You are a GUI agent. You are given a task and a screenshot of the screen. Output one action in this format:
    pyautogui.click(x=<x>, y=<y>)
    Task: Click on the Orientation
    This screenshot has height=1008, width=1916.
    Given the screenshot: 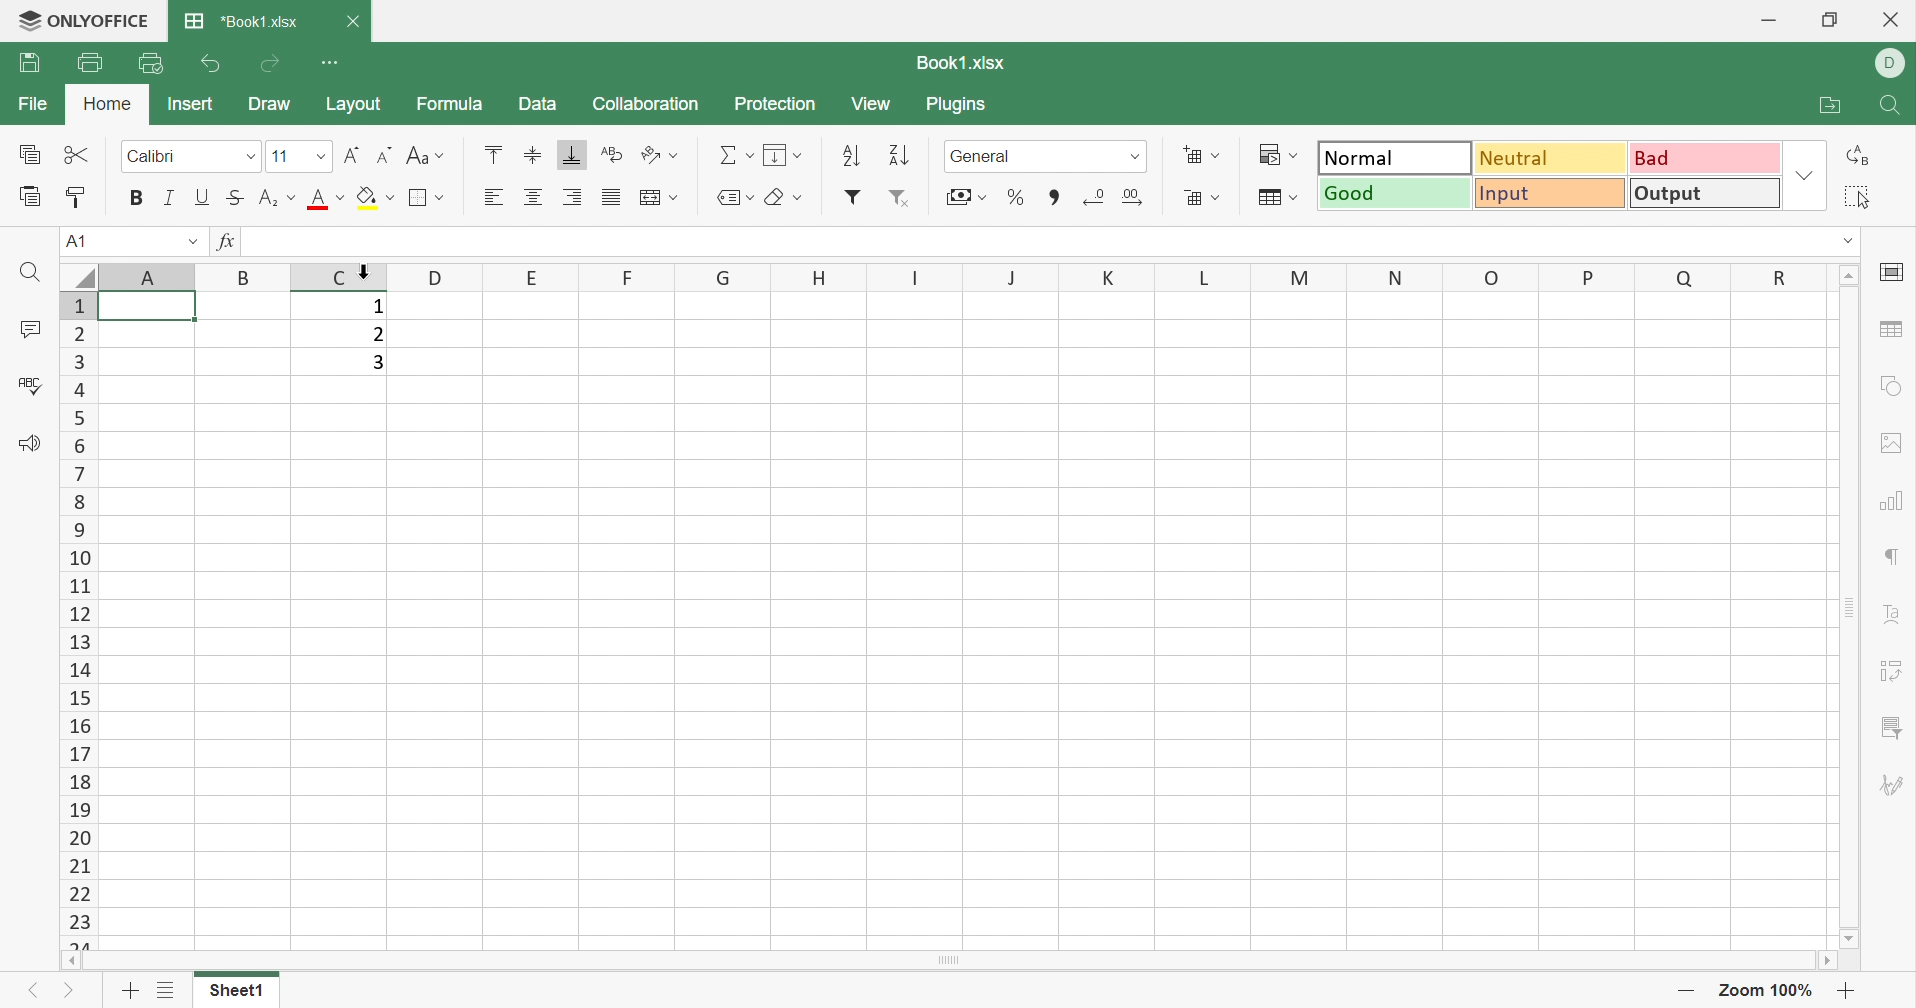 What is the action you would take?
    pyautogui.click(x=644, y=153)
    